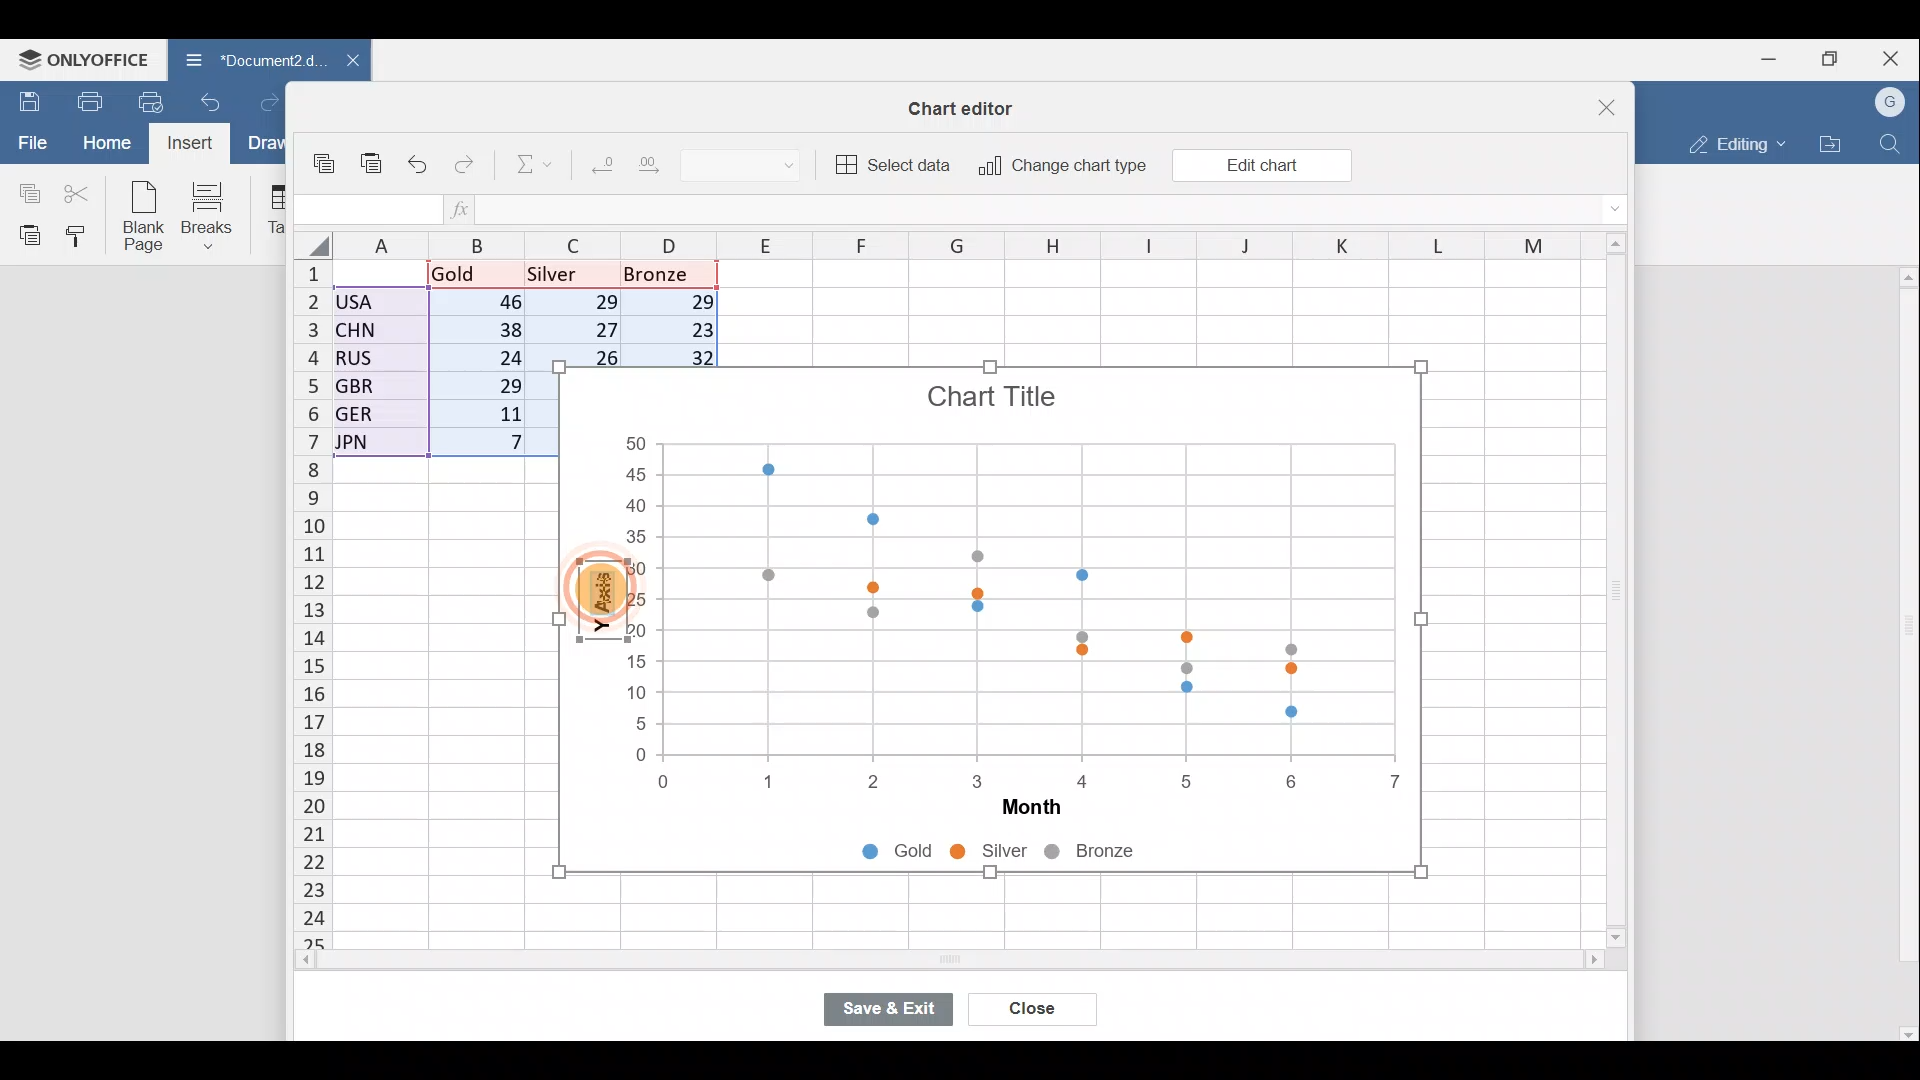 This screenshot has width=1920, height=1080. Describe the element at coordinates (25, 235) in the screenshot. I see `Paste` at that location.